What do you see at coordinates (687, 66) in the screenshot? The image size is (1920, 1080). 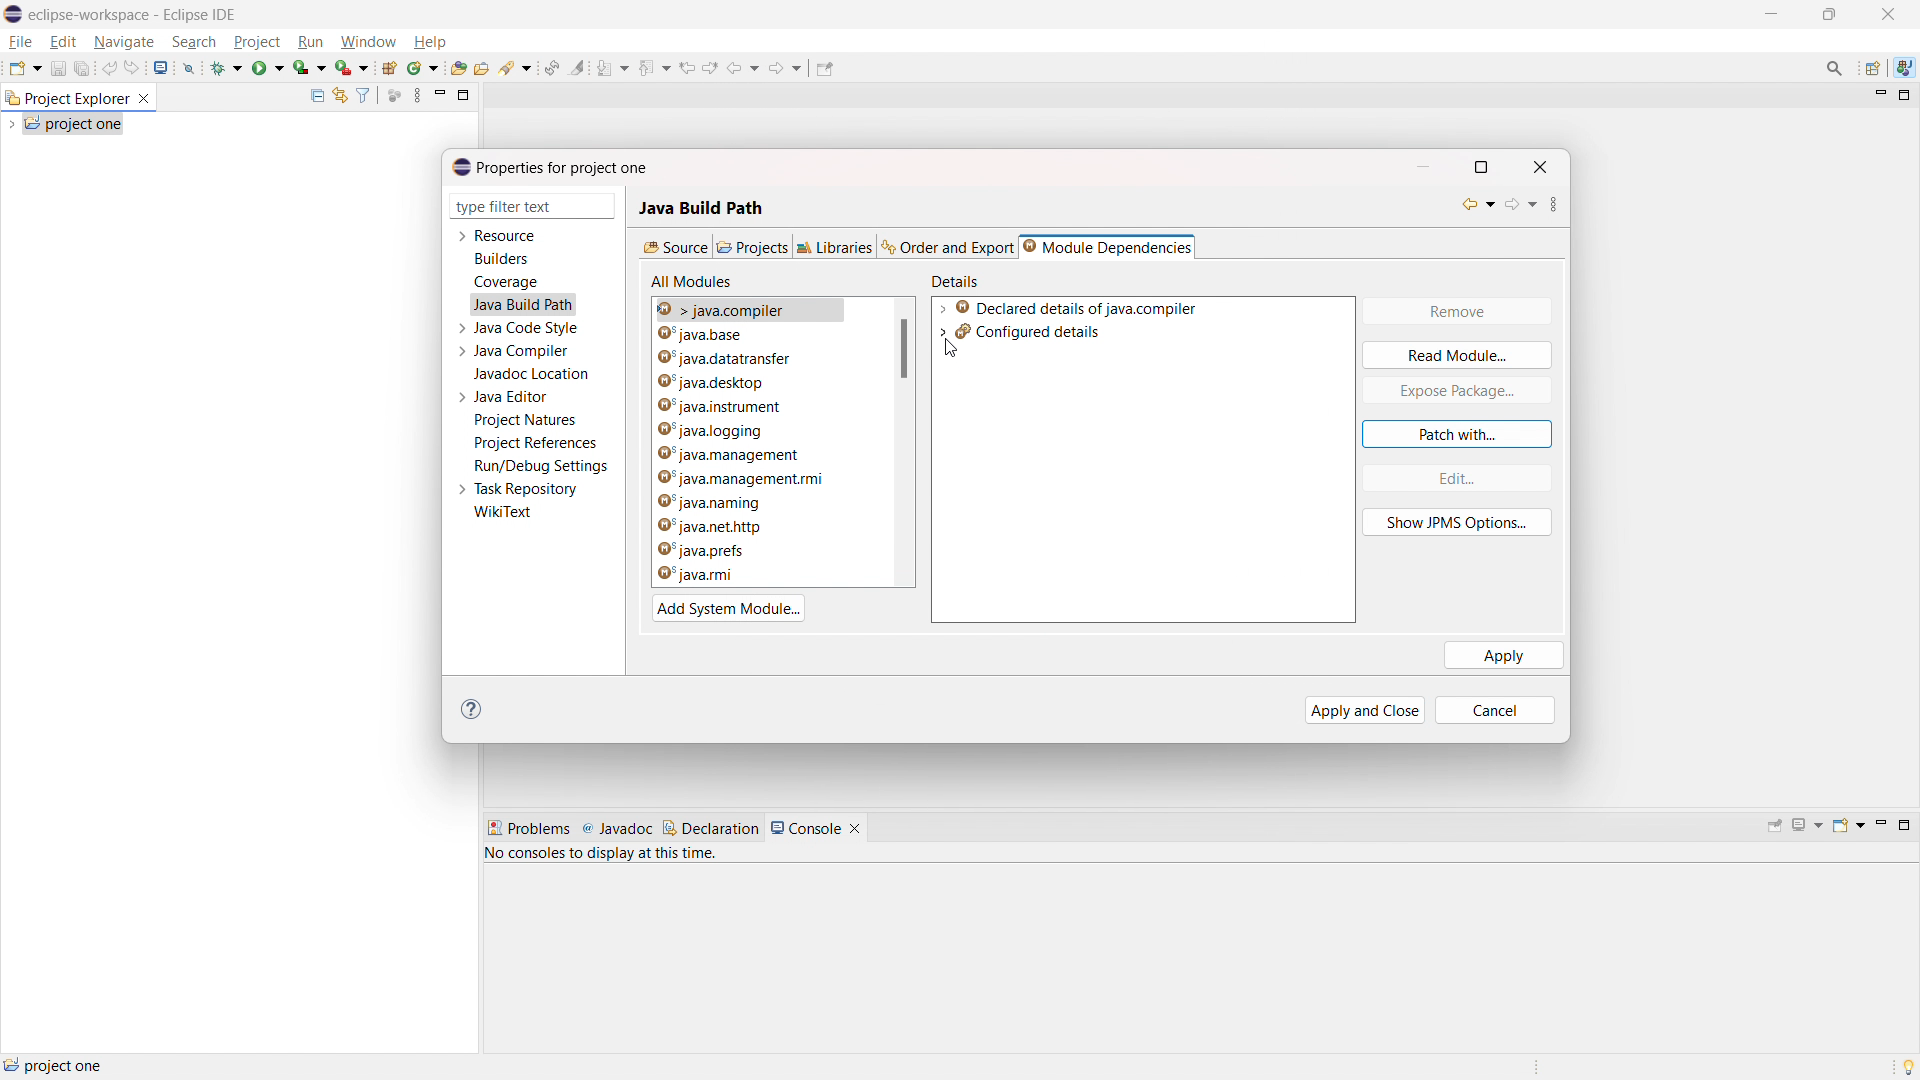 I see `view previous location` at bounding box center [687, 66].